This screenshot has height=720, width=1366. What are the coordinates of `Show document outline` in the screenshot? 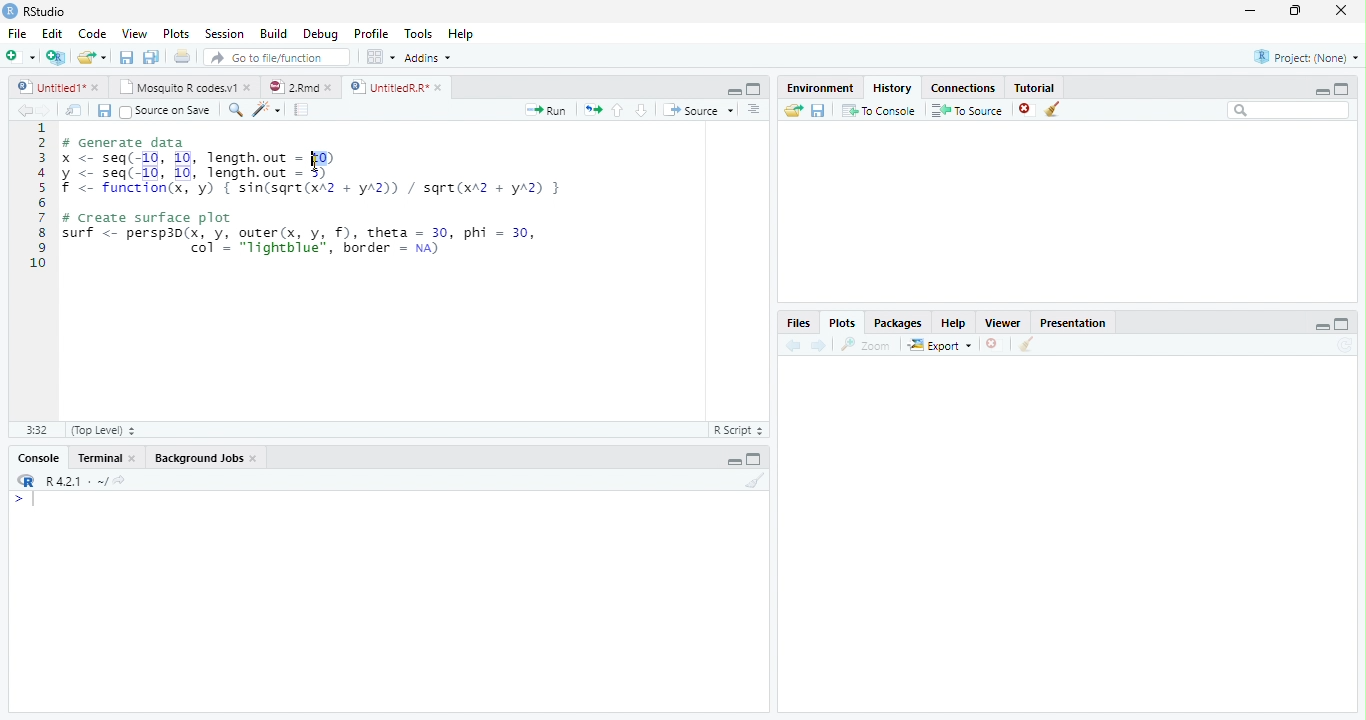 It's located at (753, 108).